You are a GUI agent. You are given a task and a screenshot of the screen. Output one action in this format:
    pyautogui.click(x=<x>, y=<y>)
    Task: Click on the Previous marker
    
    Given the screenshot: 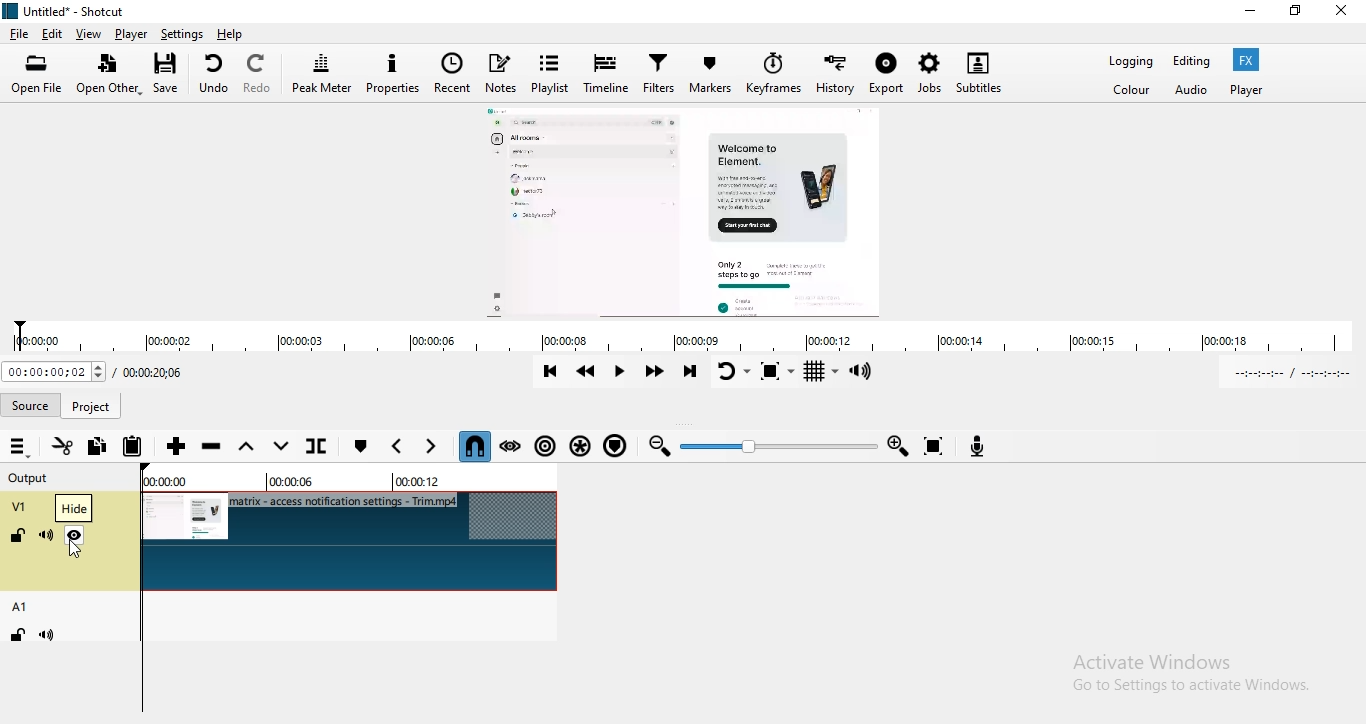 What is the action you would take?
    pyautogui.click(x=397, y=447)
    